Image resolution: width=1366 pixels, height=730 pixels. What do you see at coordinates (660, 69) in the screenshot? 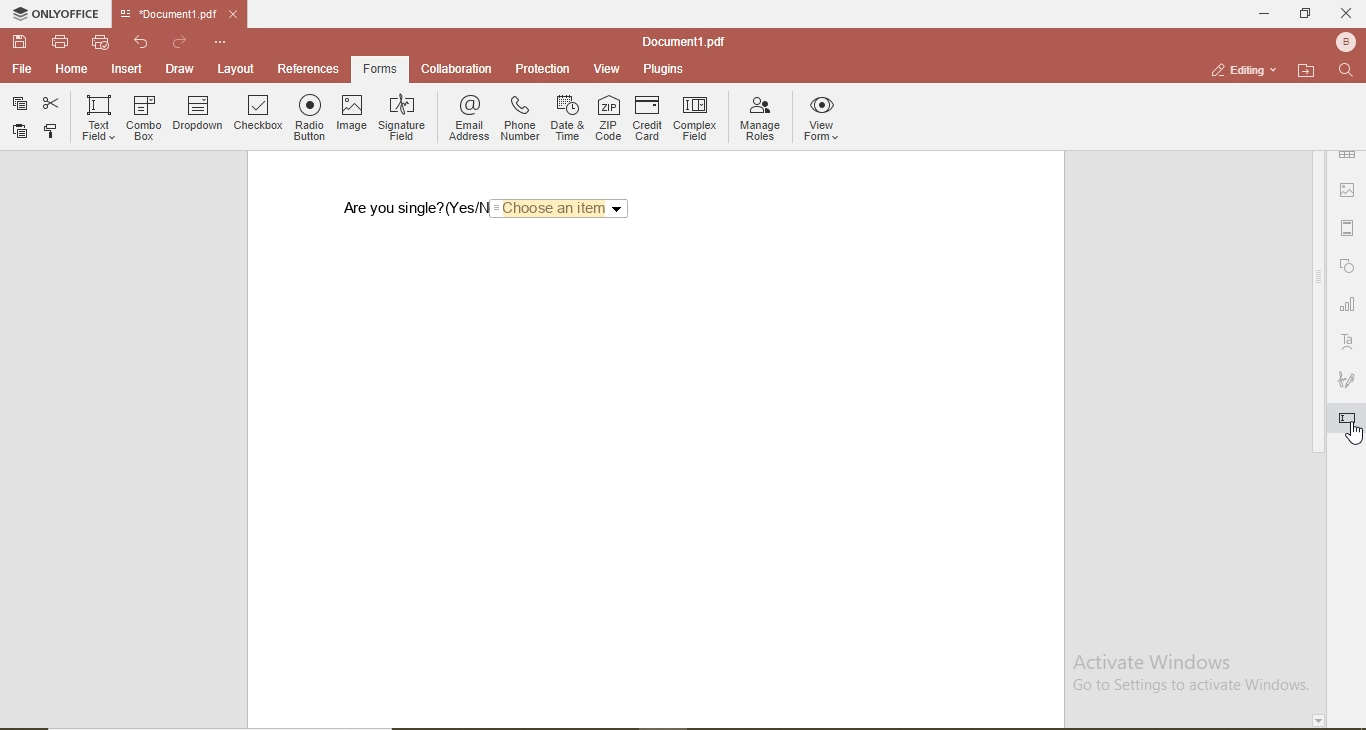
I see `plugins` at bounding box center [660, 69].